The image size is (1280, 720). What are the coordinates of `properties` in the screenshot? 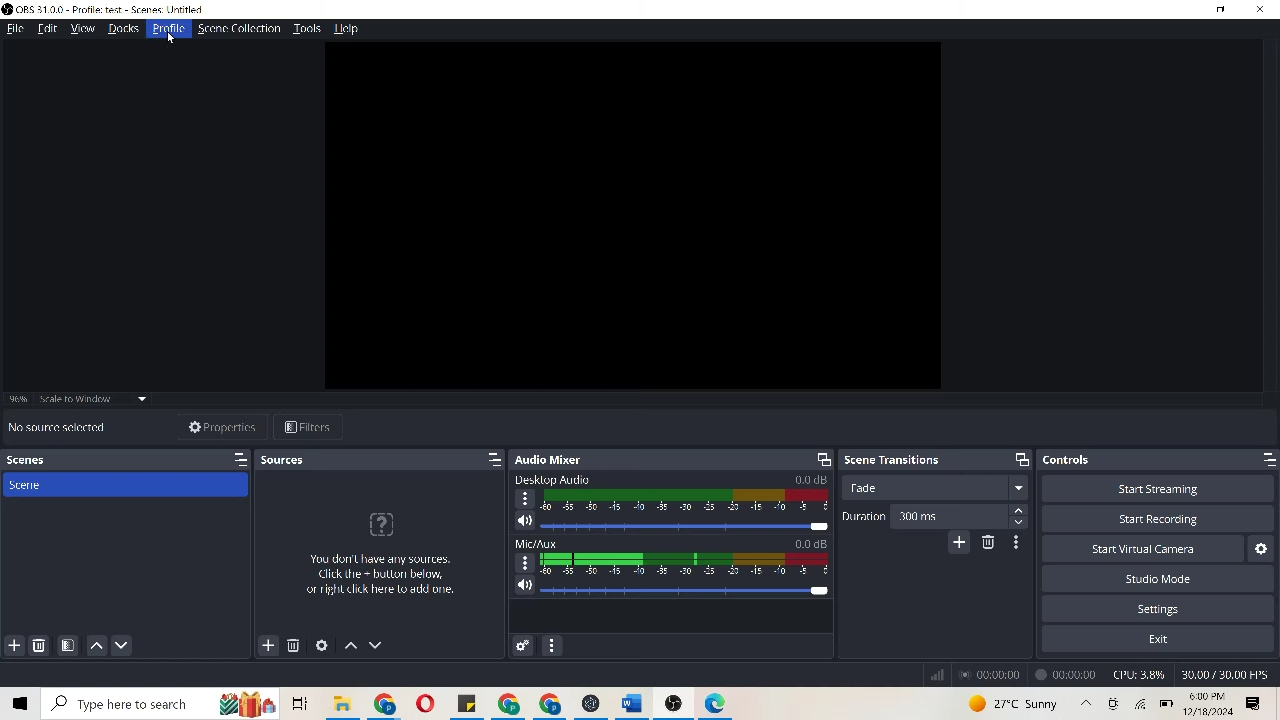 It's located at (216, 426).